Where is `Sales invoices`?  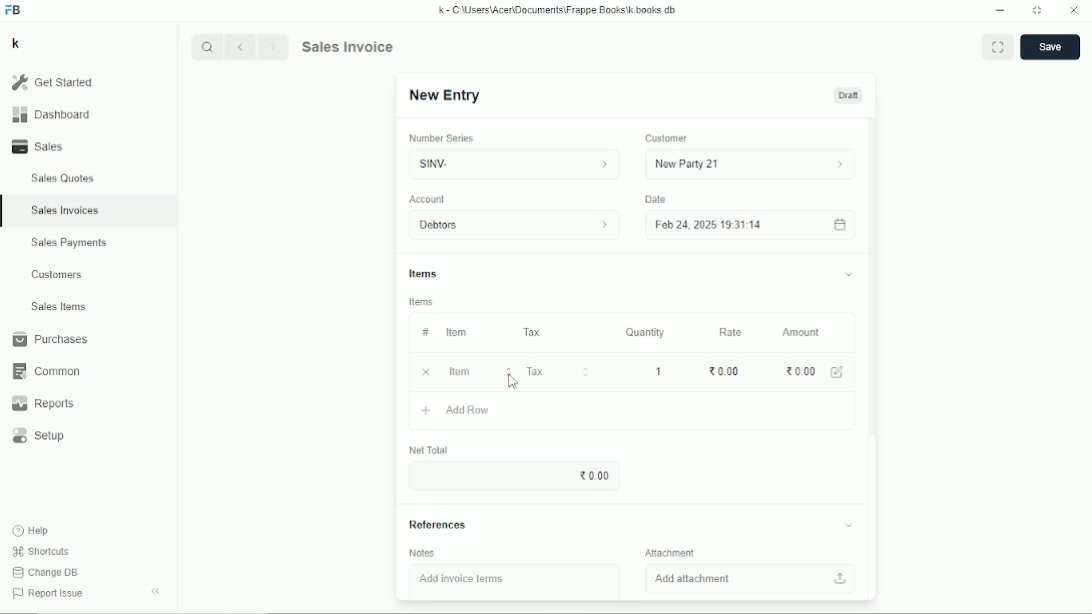
Sales invoices is located at coordinates (64, 210).